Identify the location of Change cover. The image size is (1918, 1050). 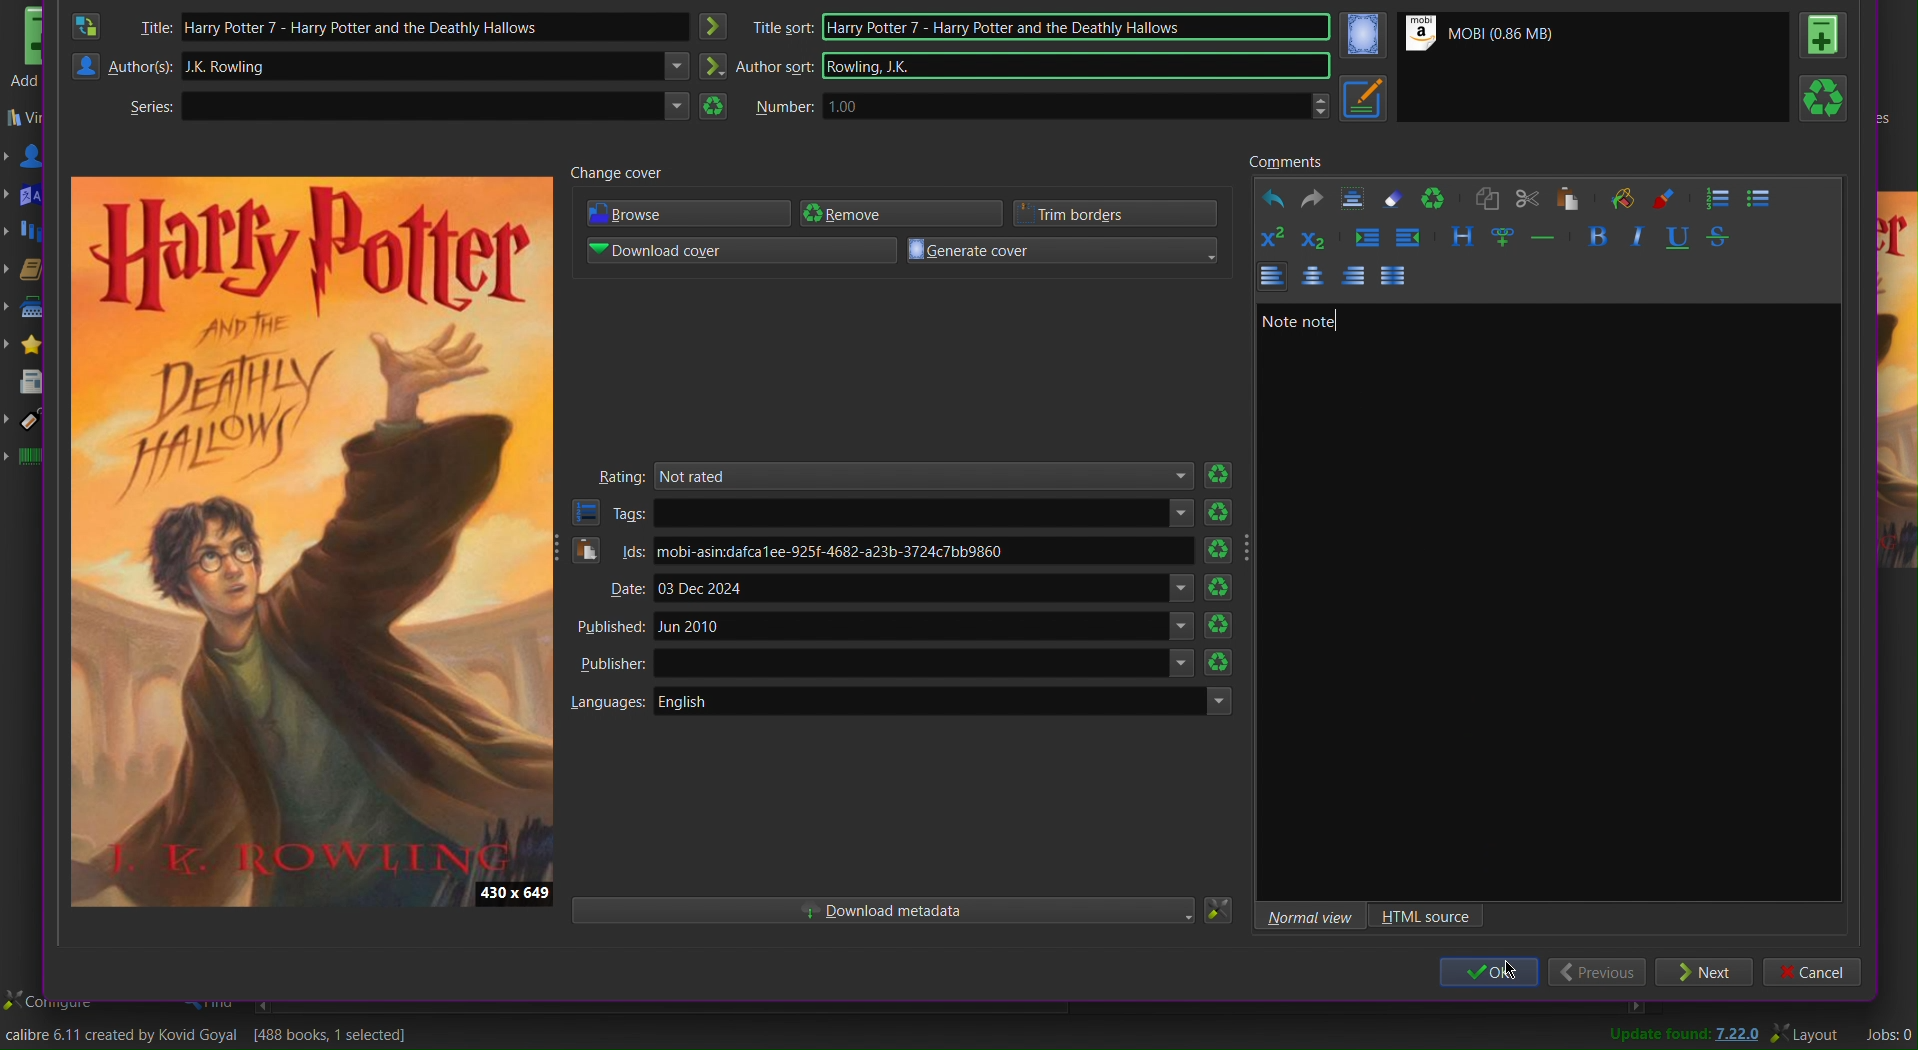
(614, 177).